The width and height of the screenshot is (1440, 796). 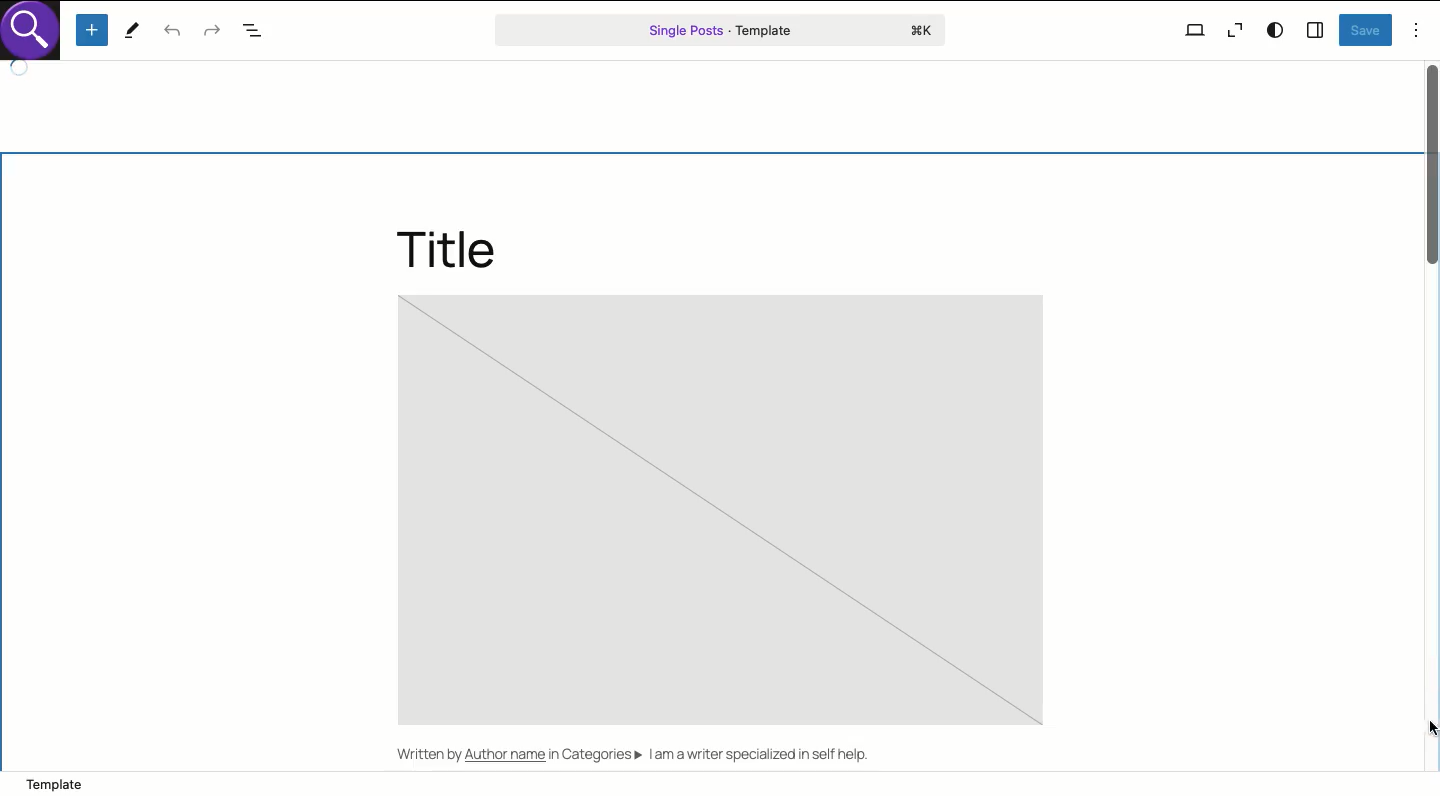 I want to click on Image, so click(x=722, y=511).